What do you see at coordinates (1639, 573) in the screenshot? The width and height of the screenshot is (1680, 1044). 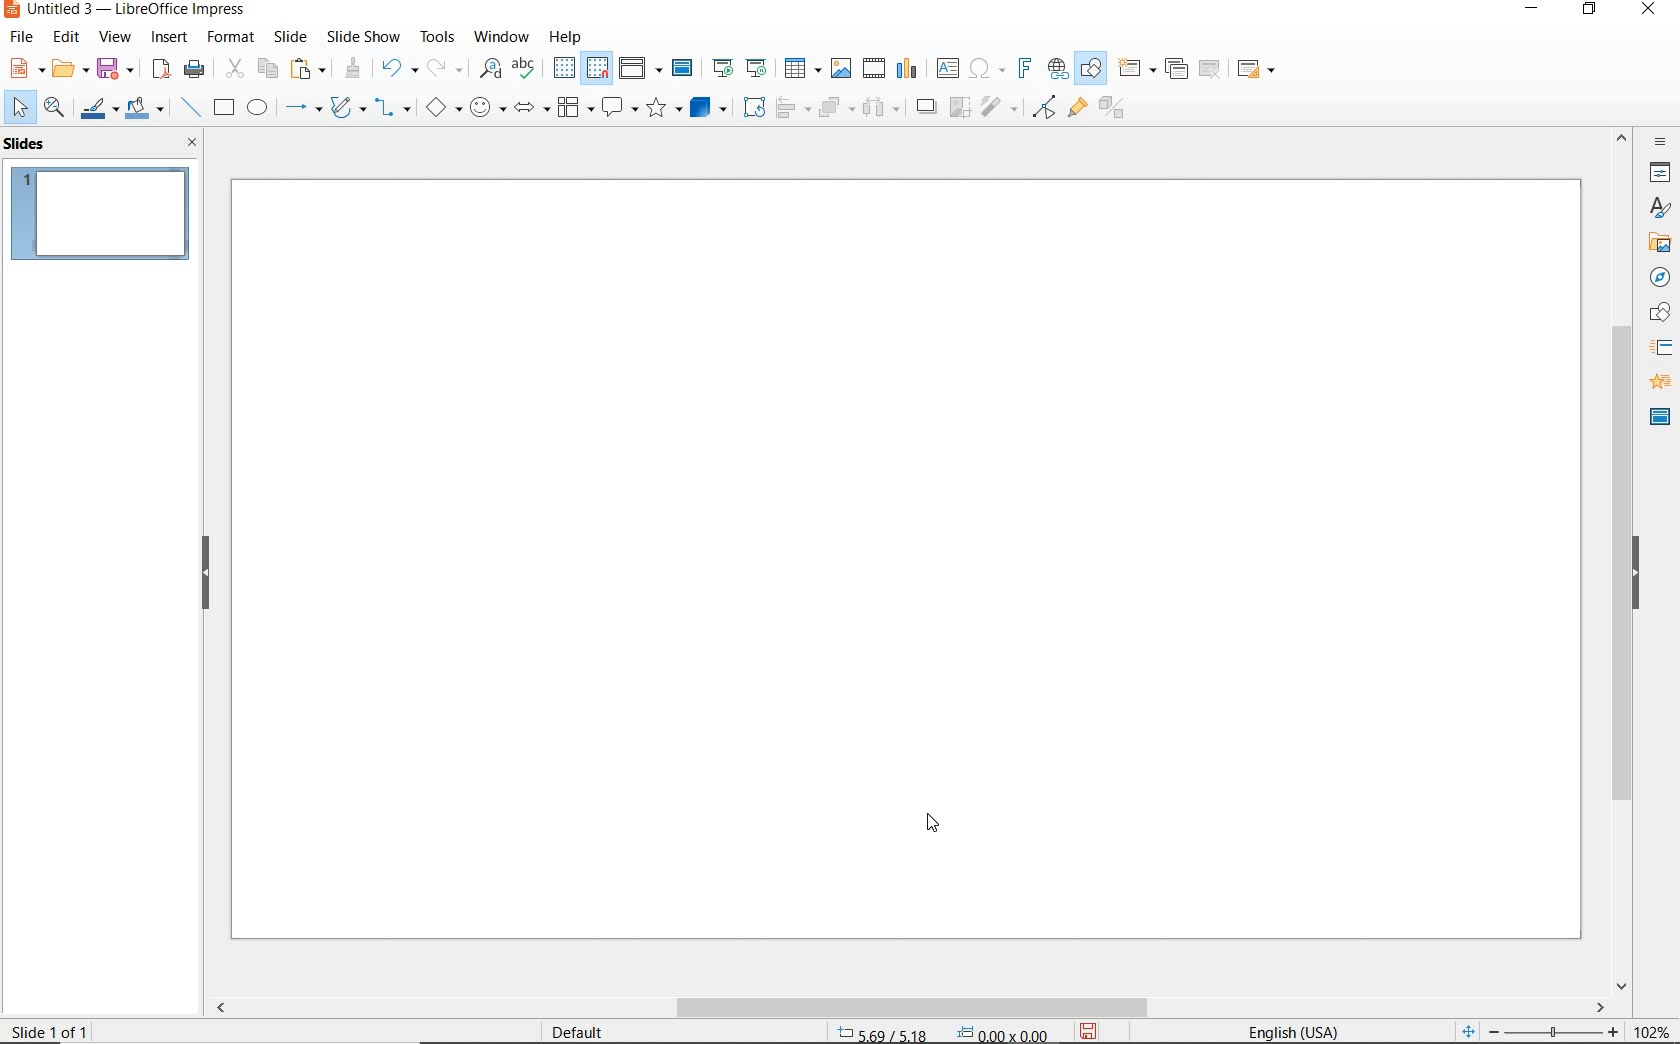 I see `HIDE` at bounding box center [1639, 573].